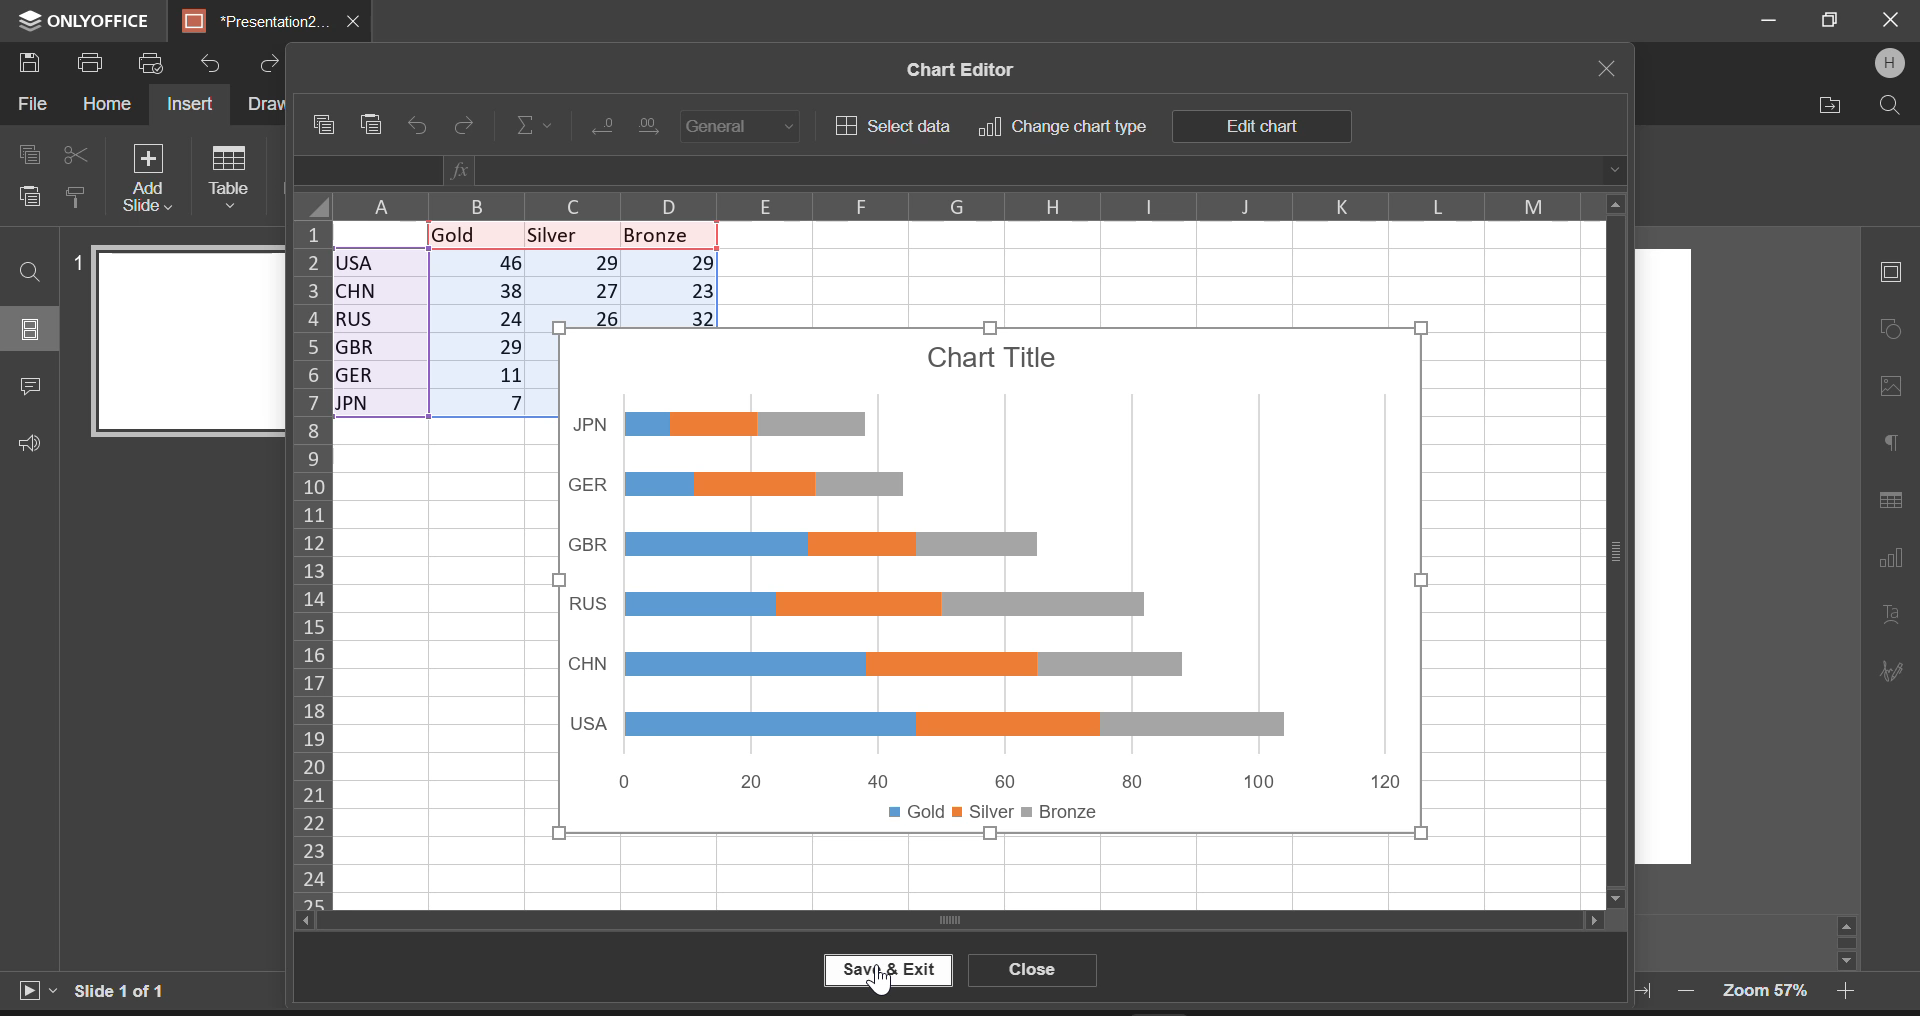 The width and height of the screenshot is (1920, 1016). What do you see at coordinates (106, 106) in the screenshot?
I see `Home Menu` at bounding box center [106, 106].